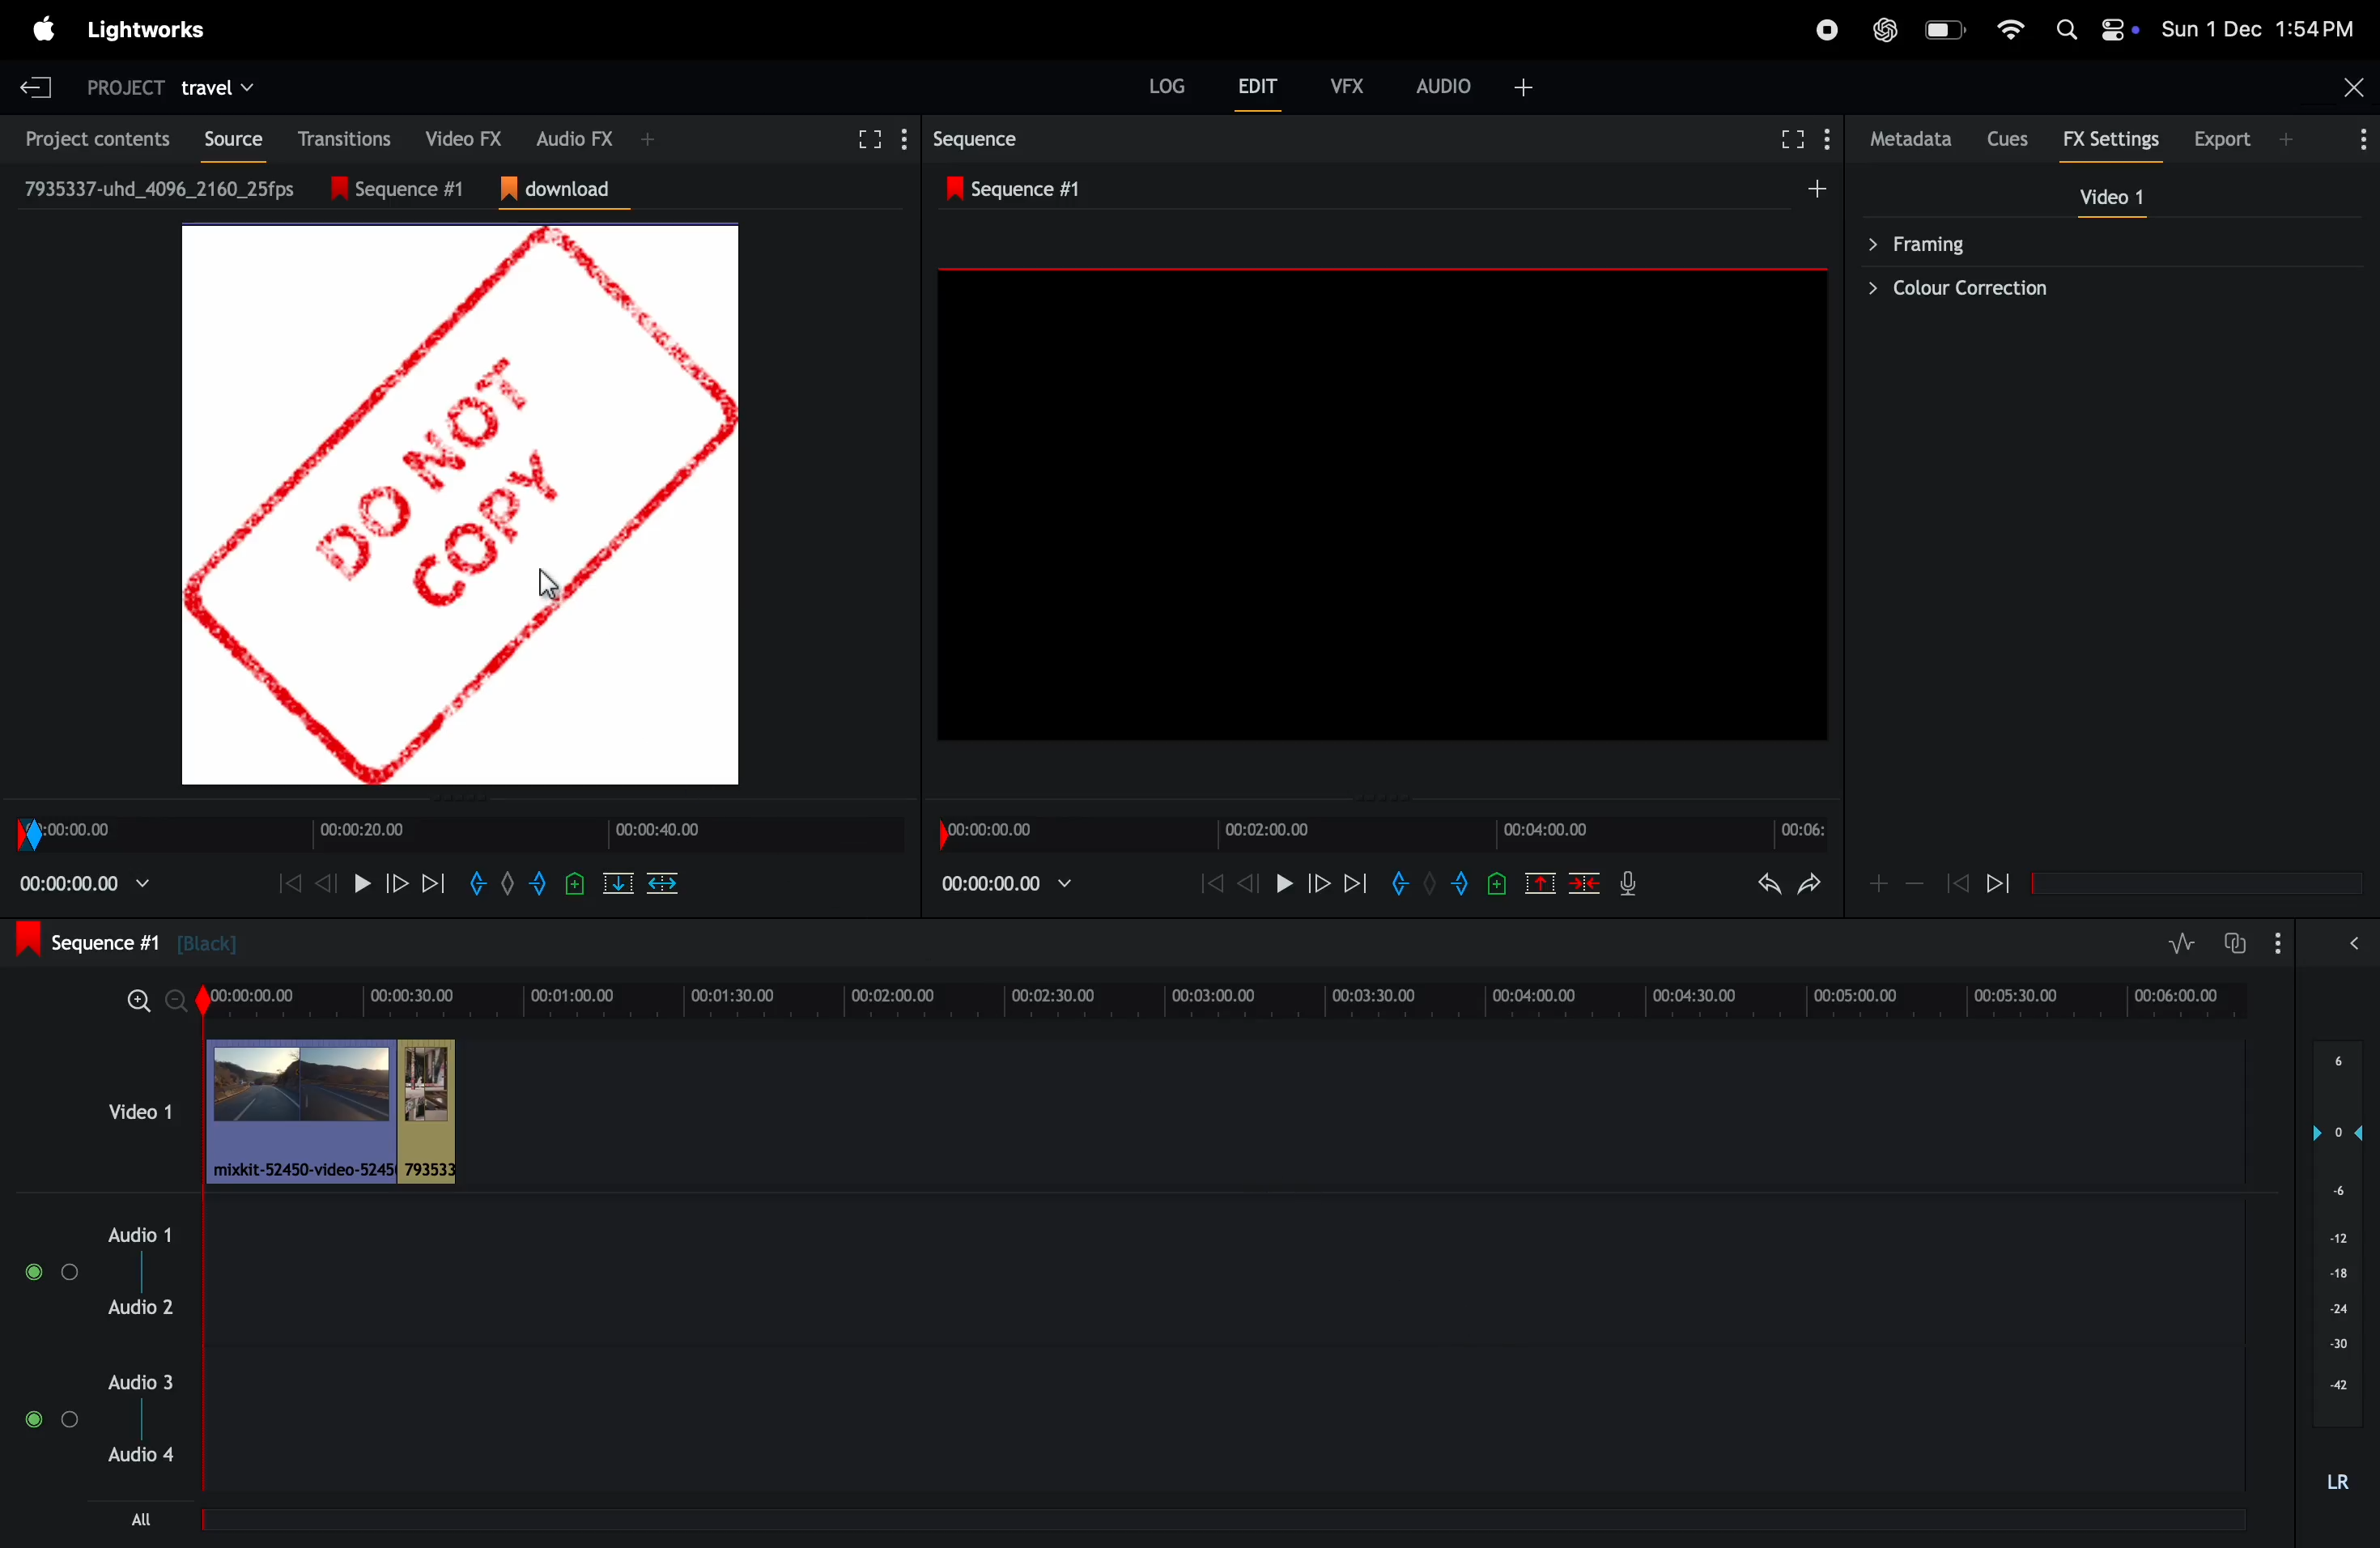 Image resolution: width=2380 pixels, height=1548 pixels. Describe the element at coordinates (2120, 29) in the screenshot. I see `Dark mode/Light mode` at that location.